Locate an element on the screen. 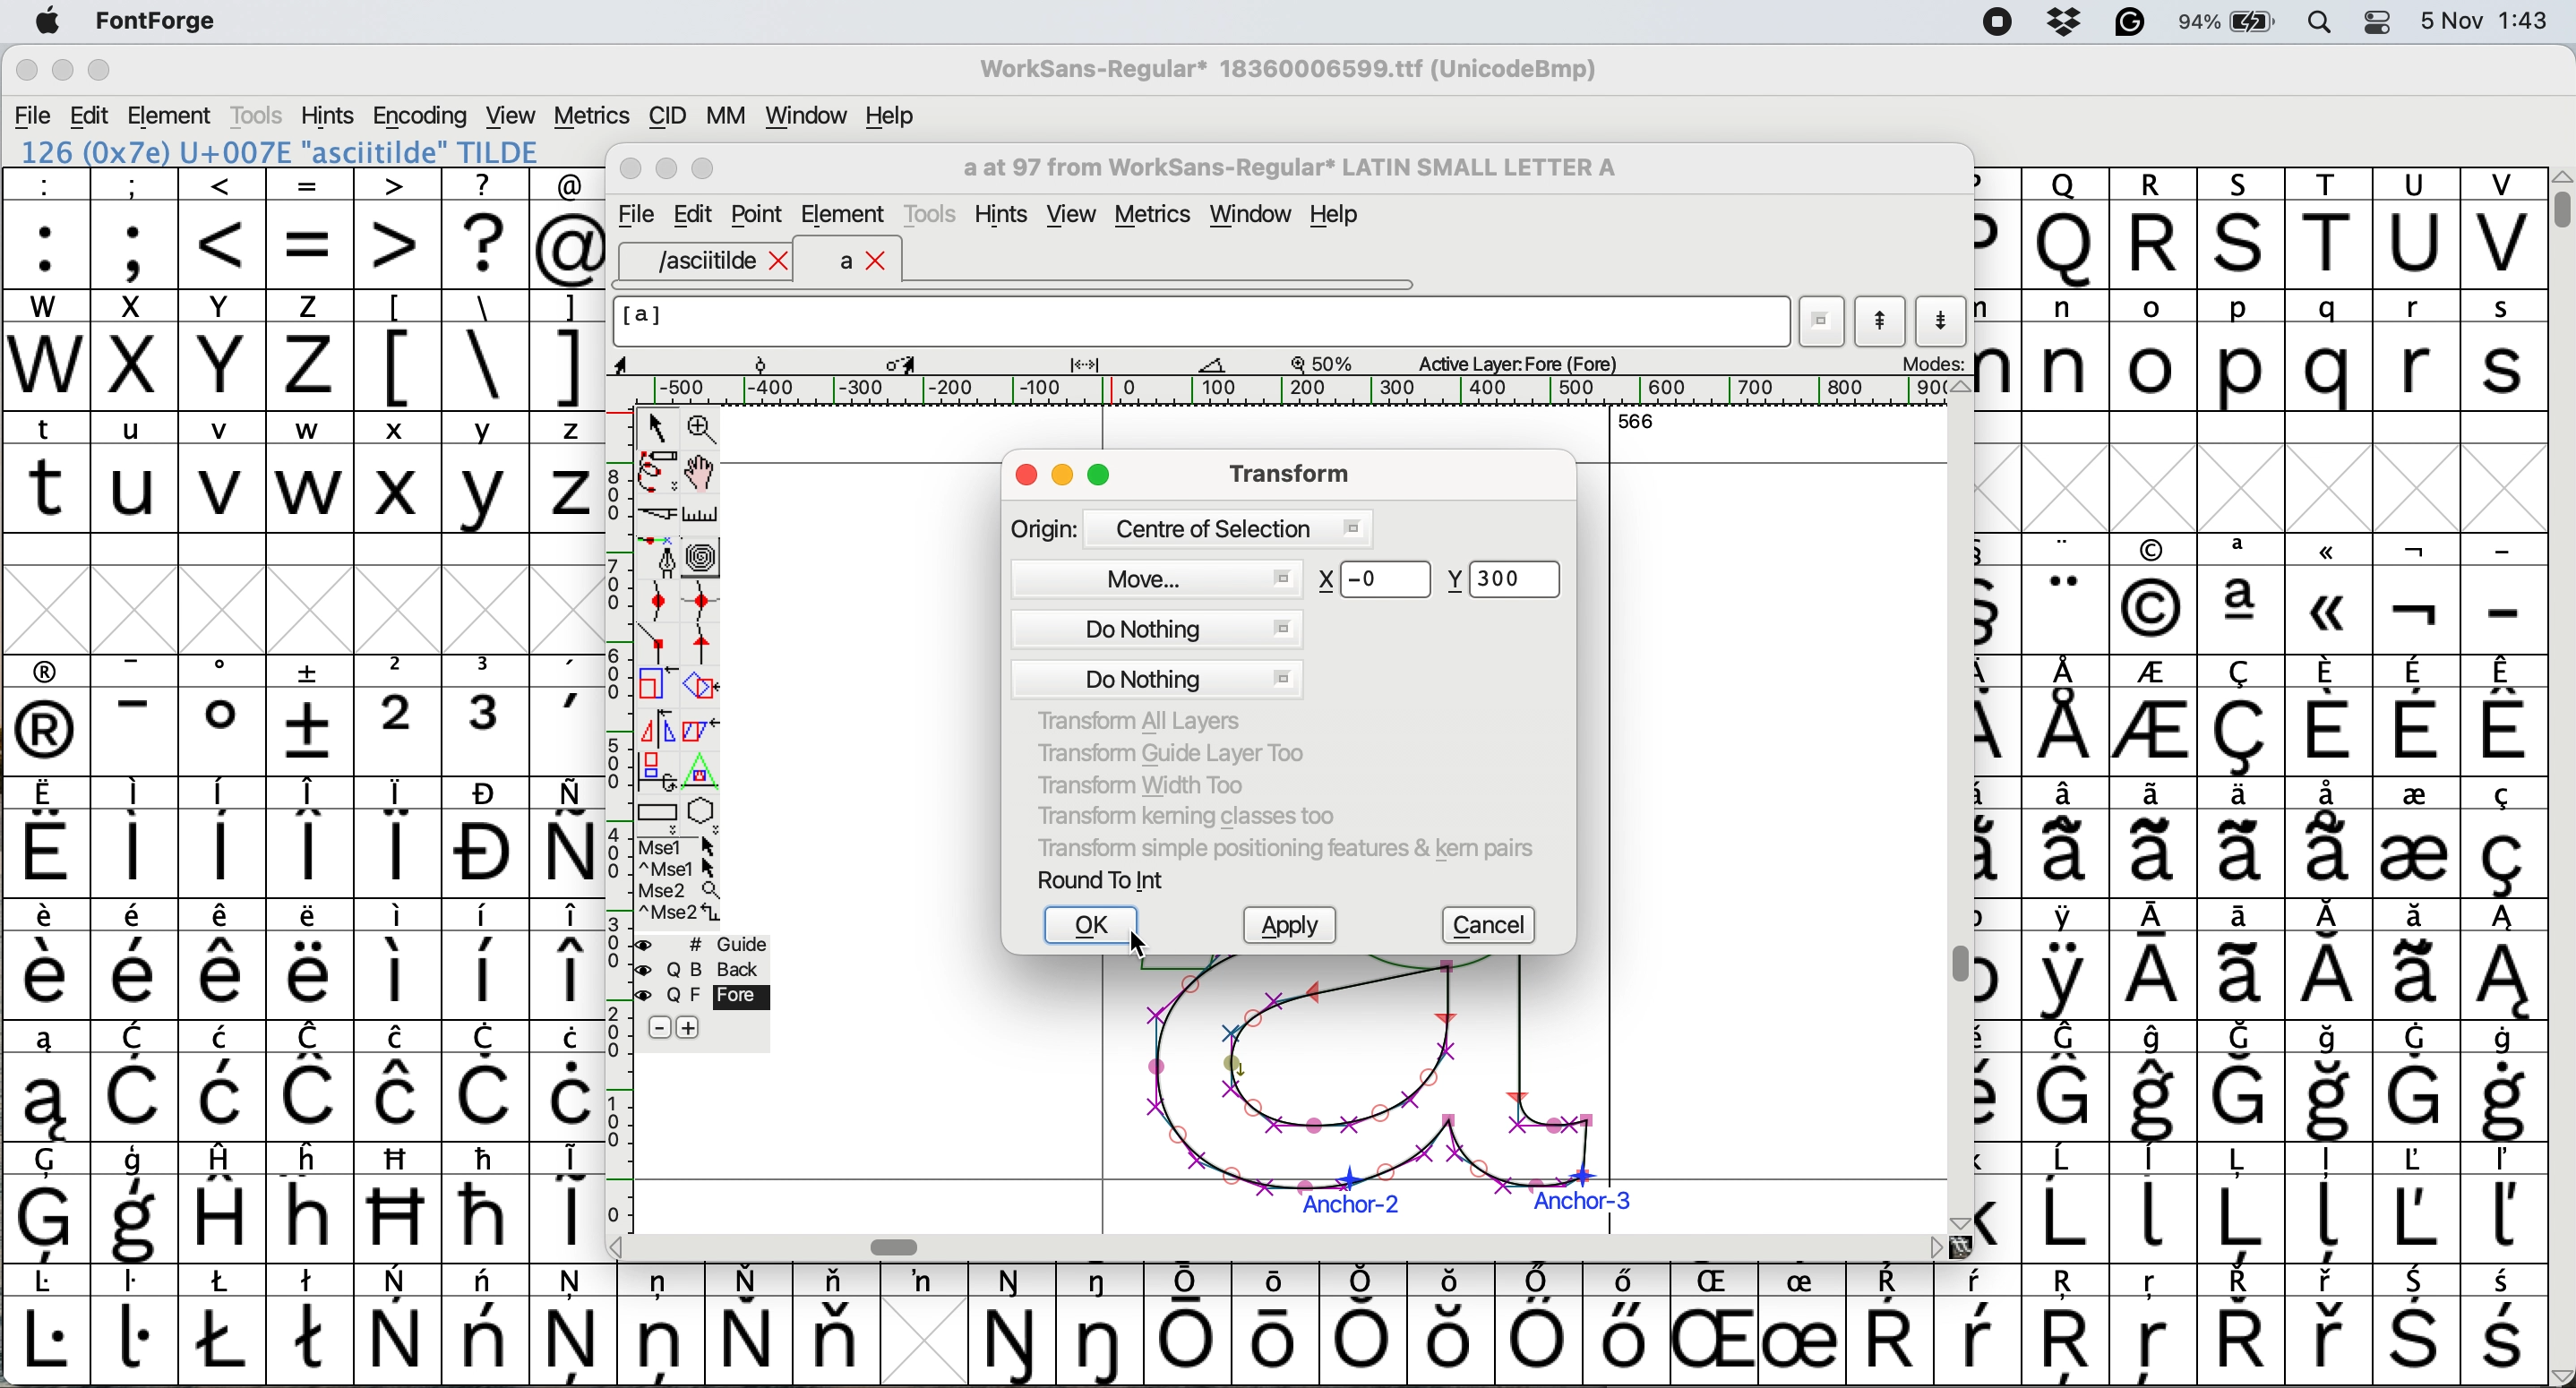 The width and height of the screenshot is (2576, 1388). transform simple positioning features and kern pairs is located at coordinates (1281, 852).